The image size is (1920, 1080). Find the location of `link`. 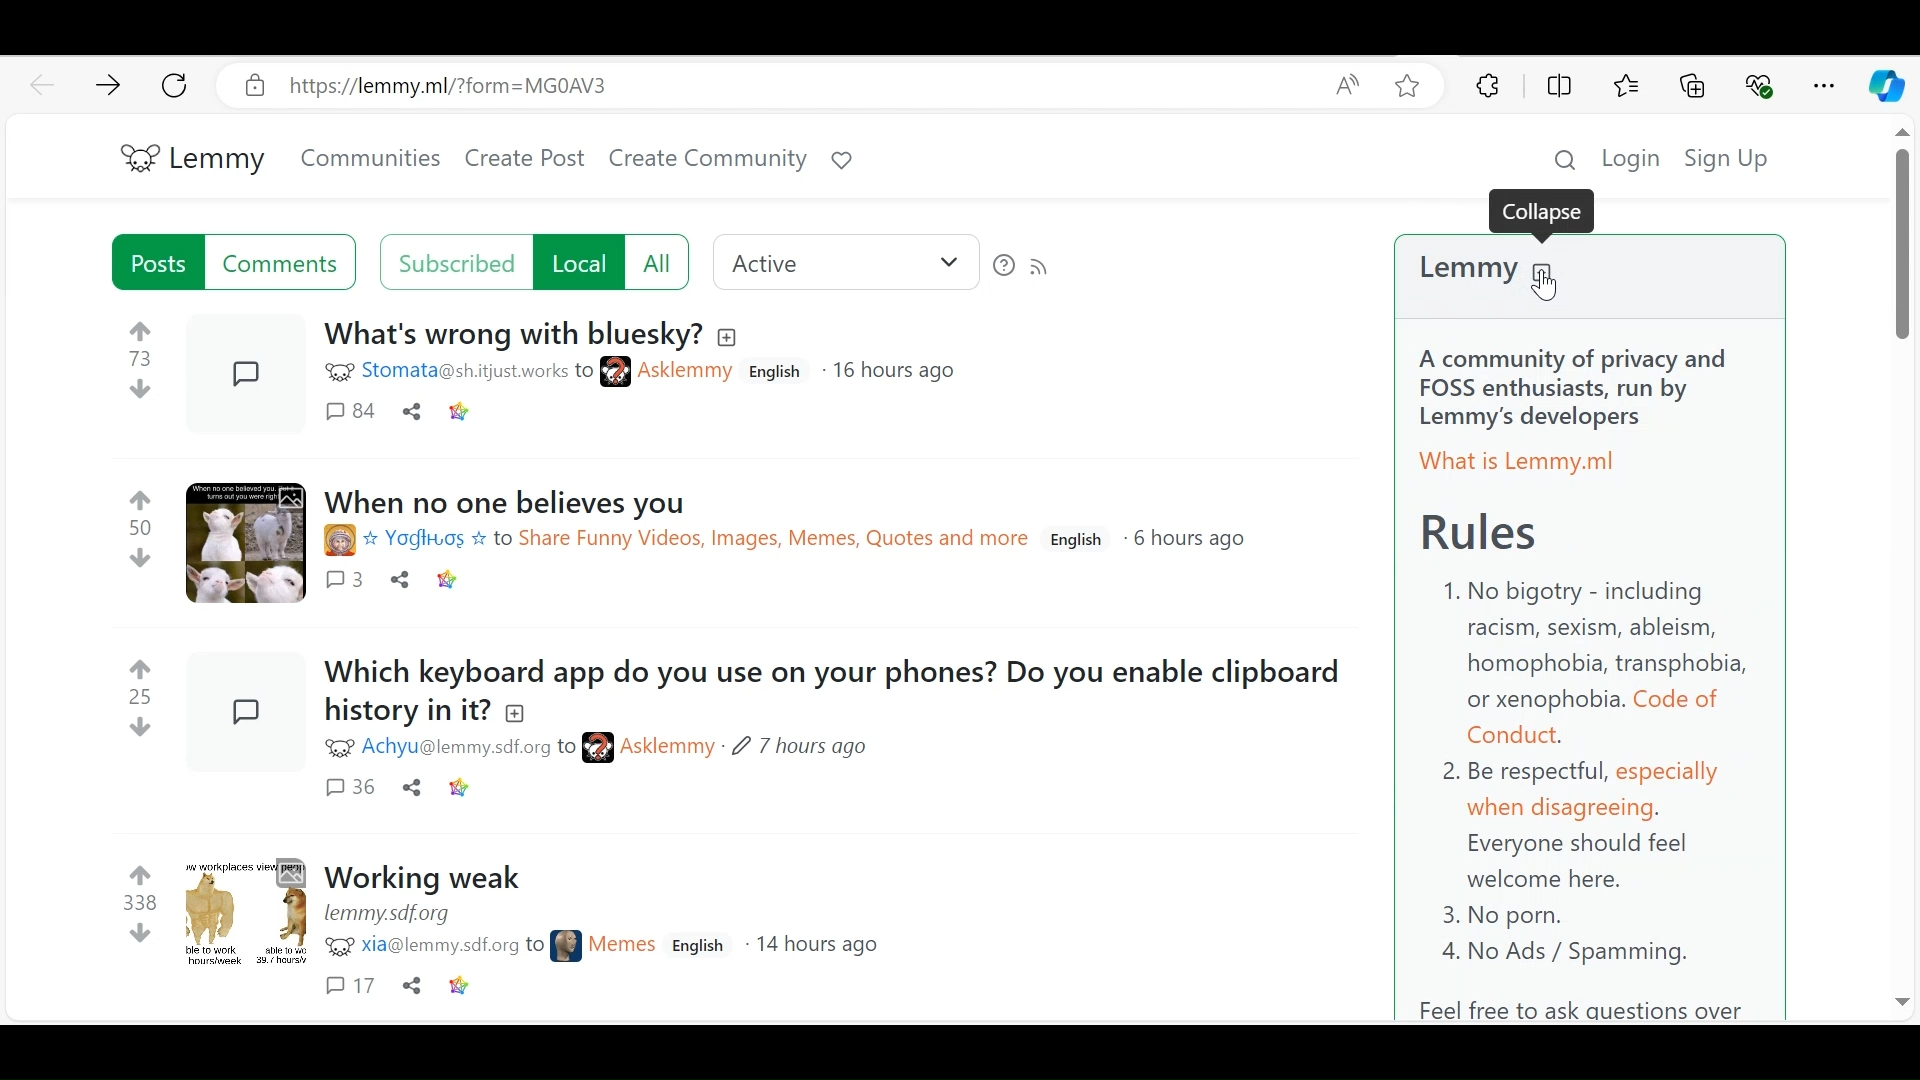

link is located at coordinates (400, 916).